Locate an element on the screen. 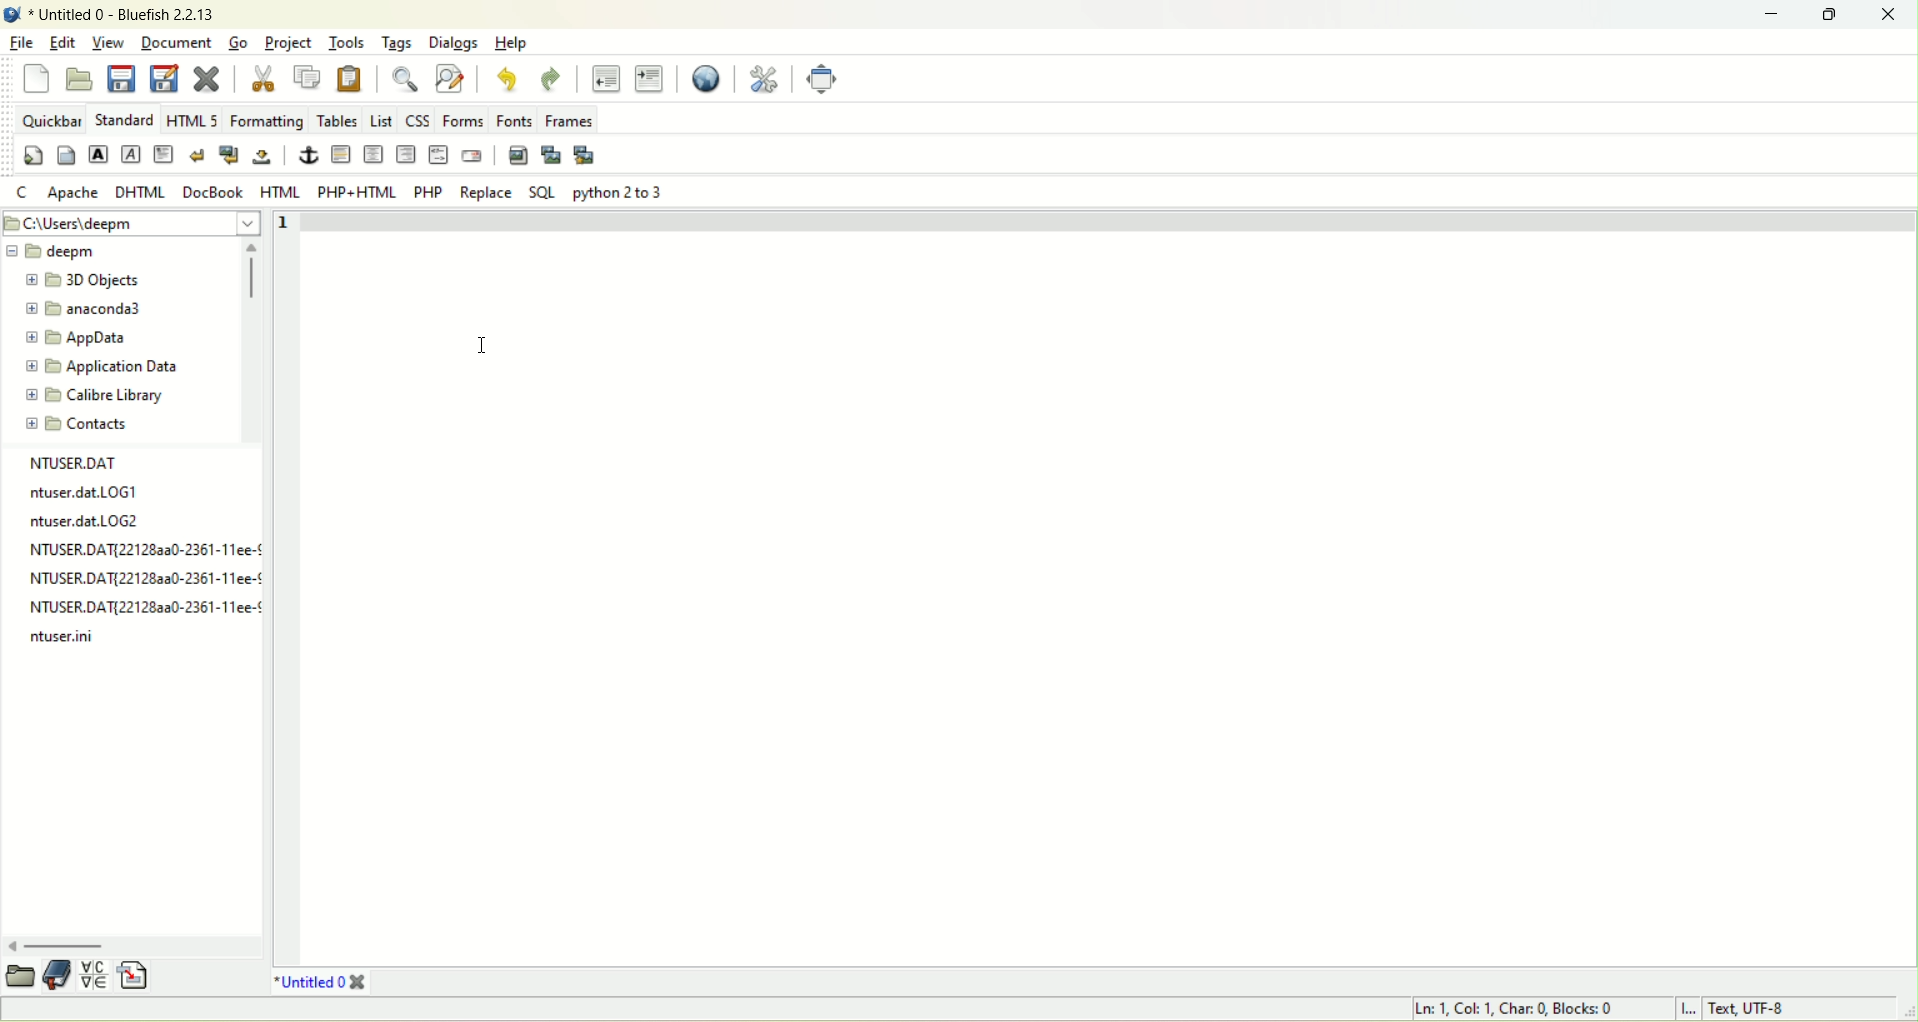 This screenshot has height=1022, width=1918. cut is located at coordinates (265, 78).